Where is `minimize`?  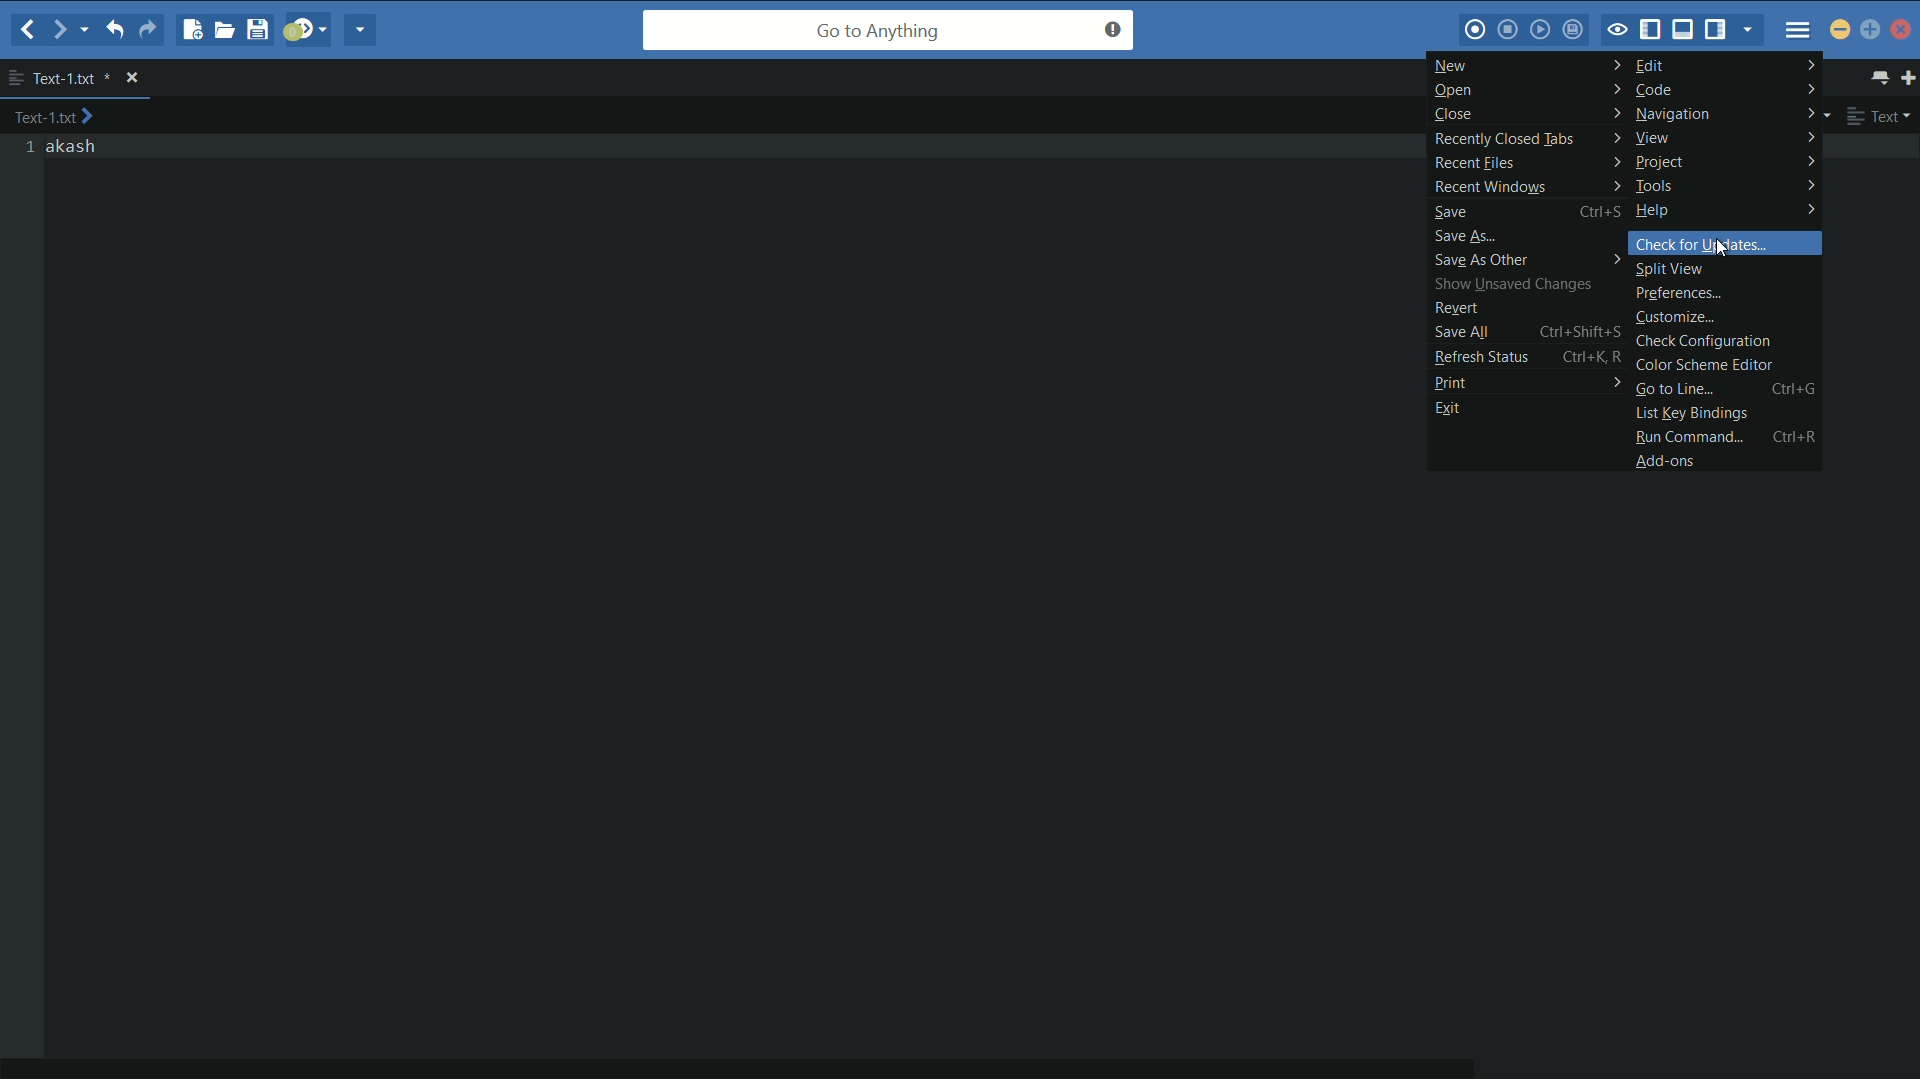
minimize is located at coordinates (1840, 30).